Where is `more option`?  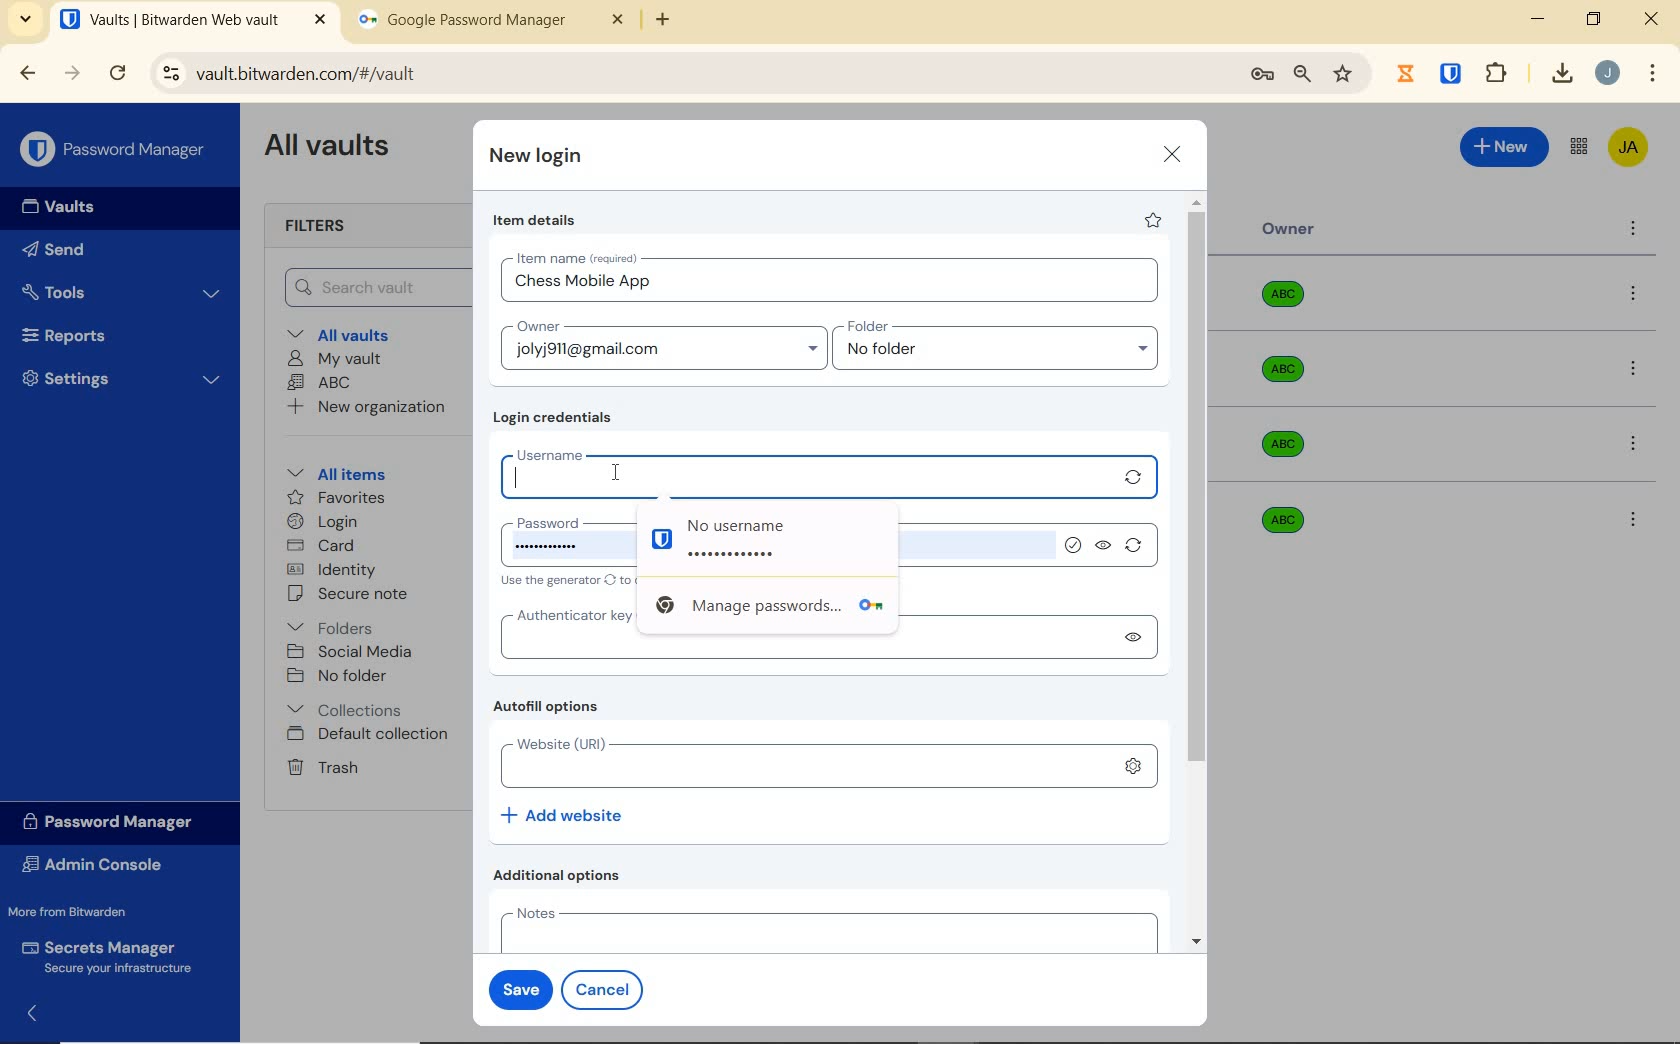
more option is located at coordinates (1634, 230).